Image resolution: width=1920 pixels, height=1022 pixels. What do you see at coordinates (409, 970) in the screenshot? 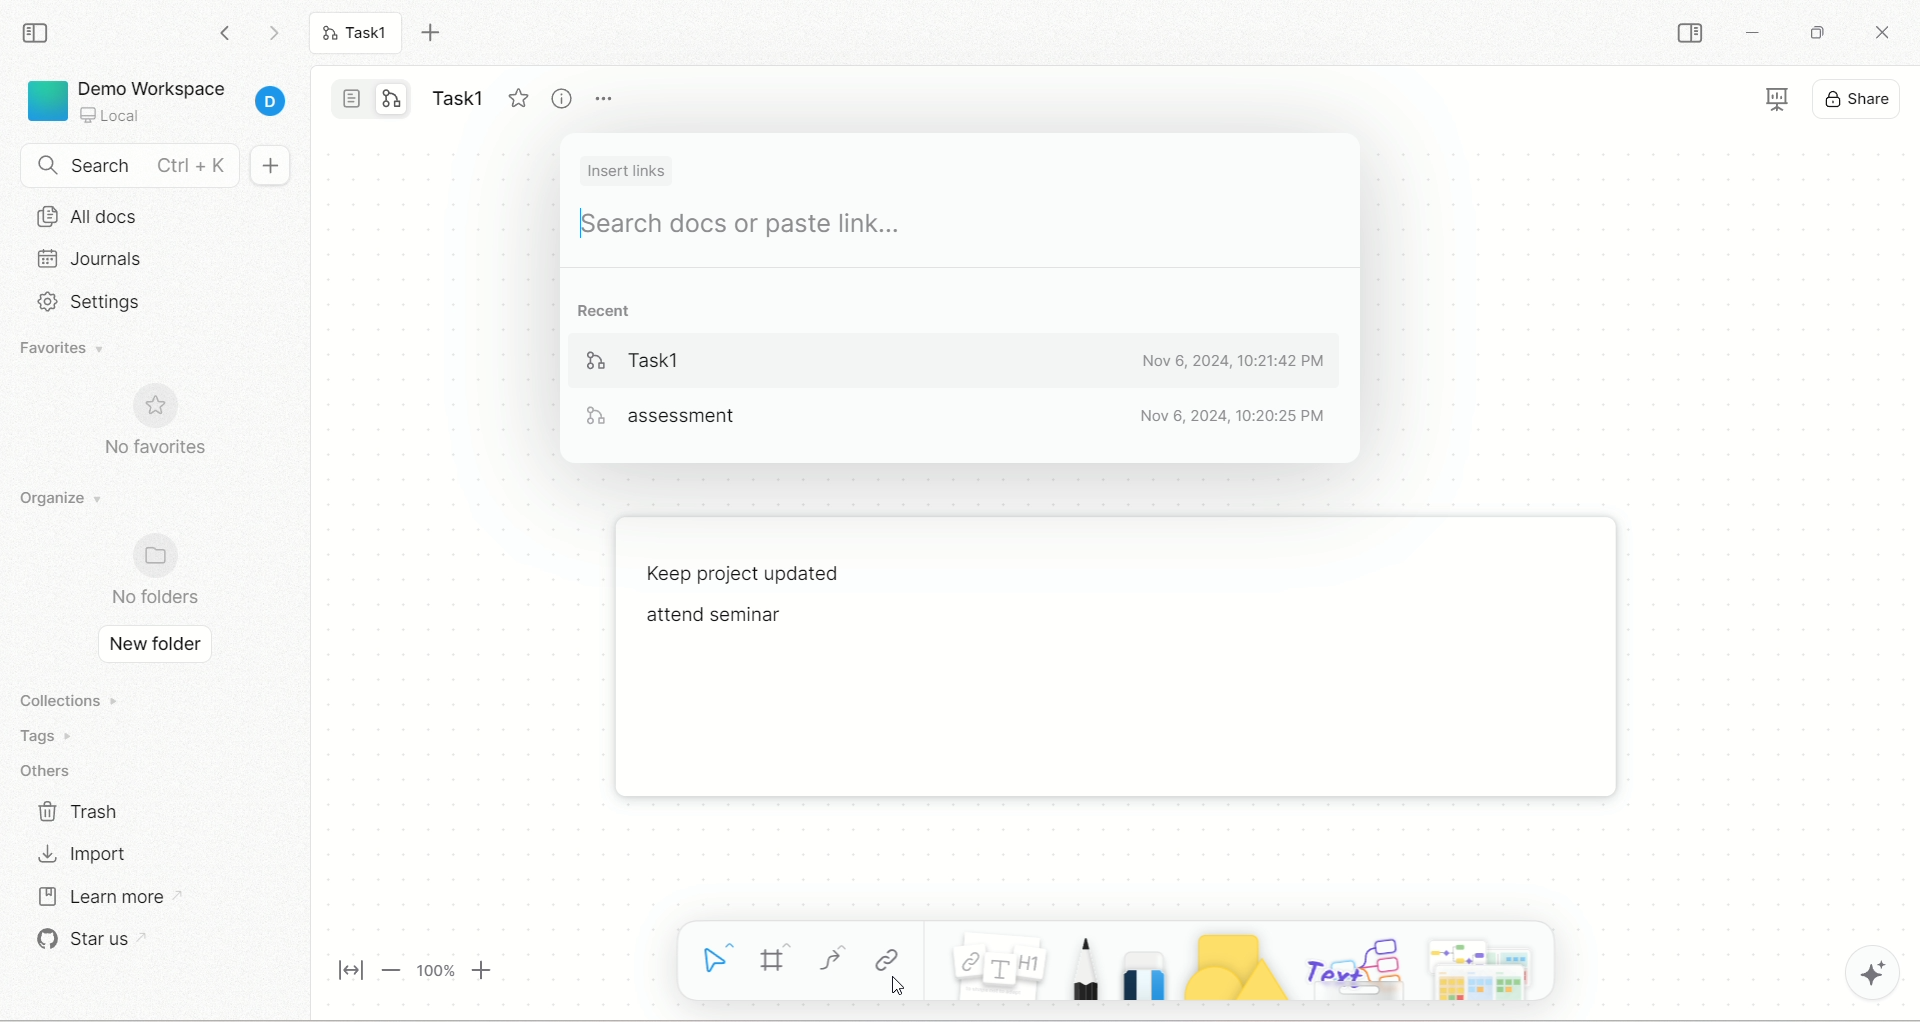
I see `page zoom` at bounding box center [409, 970].